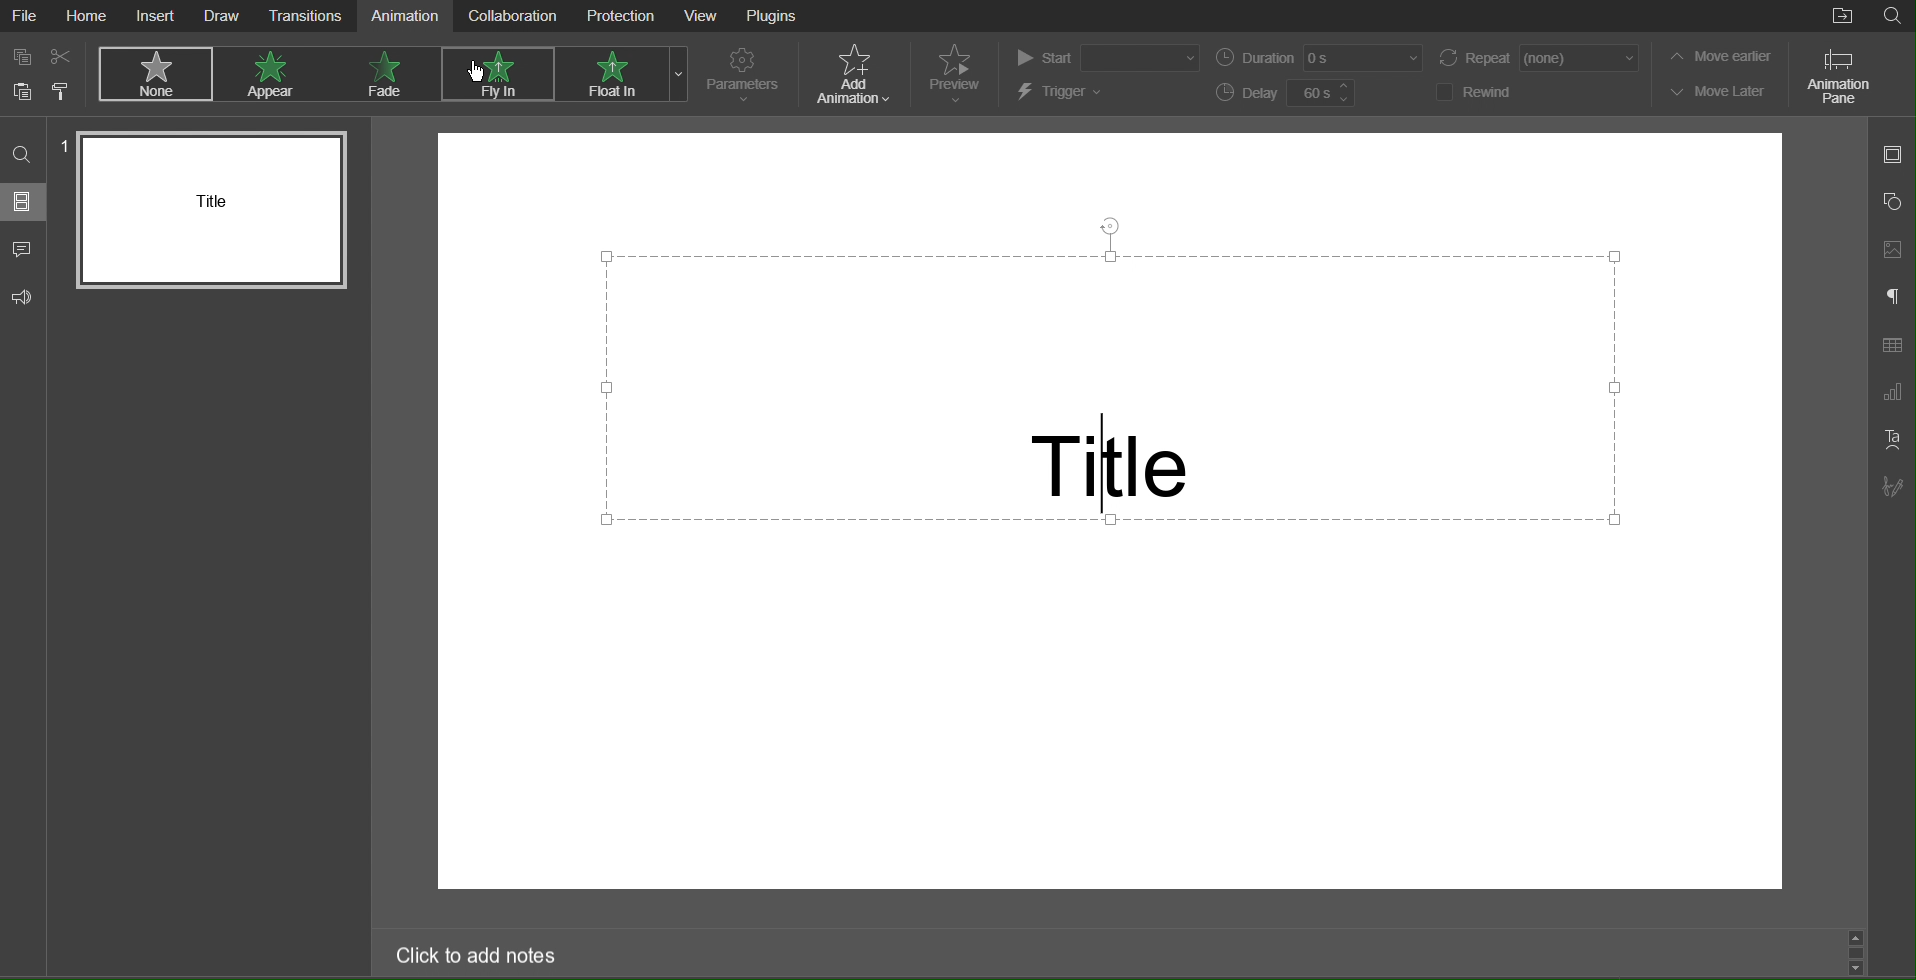 This screenshot has height=980, width=1916. Describe the element at coordinates (1892, 486) in the screenshot. I see `Signature` at that location.